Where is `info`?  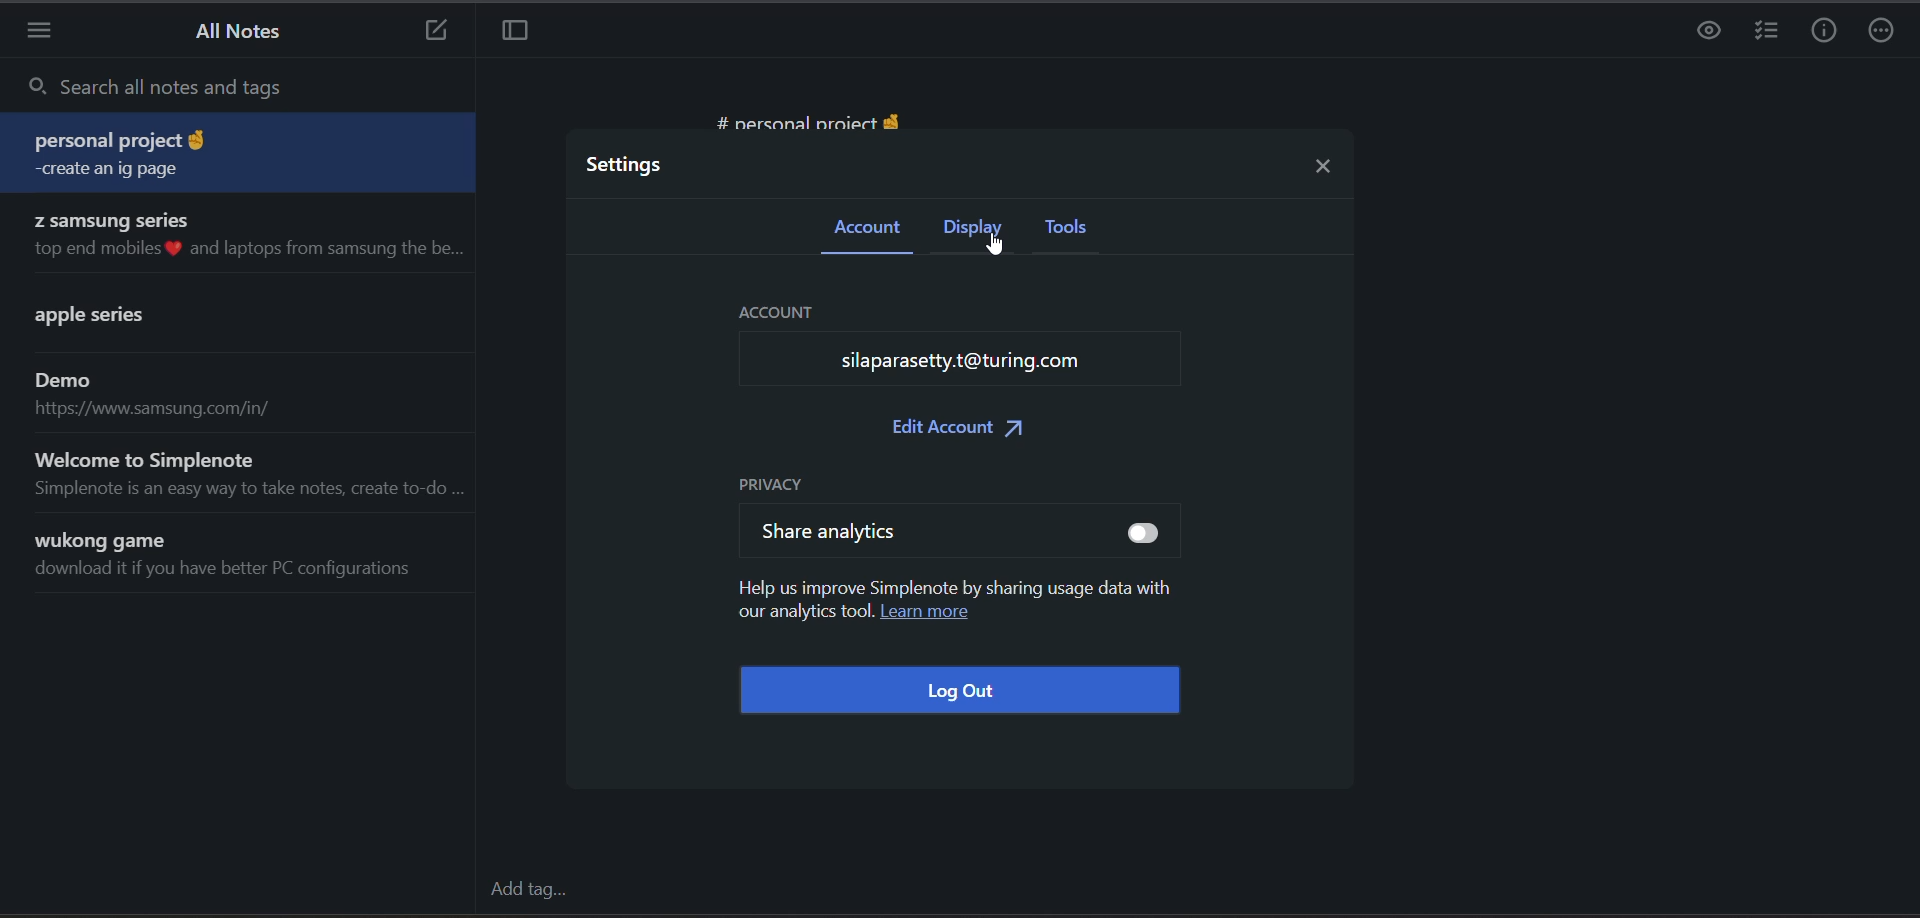
info is located at coordinates (1827, 34).